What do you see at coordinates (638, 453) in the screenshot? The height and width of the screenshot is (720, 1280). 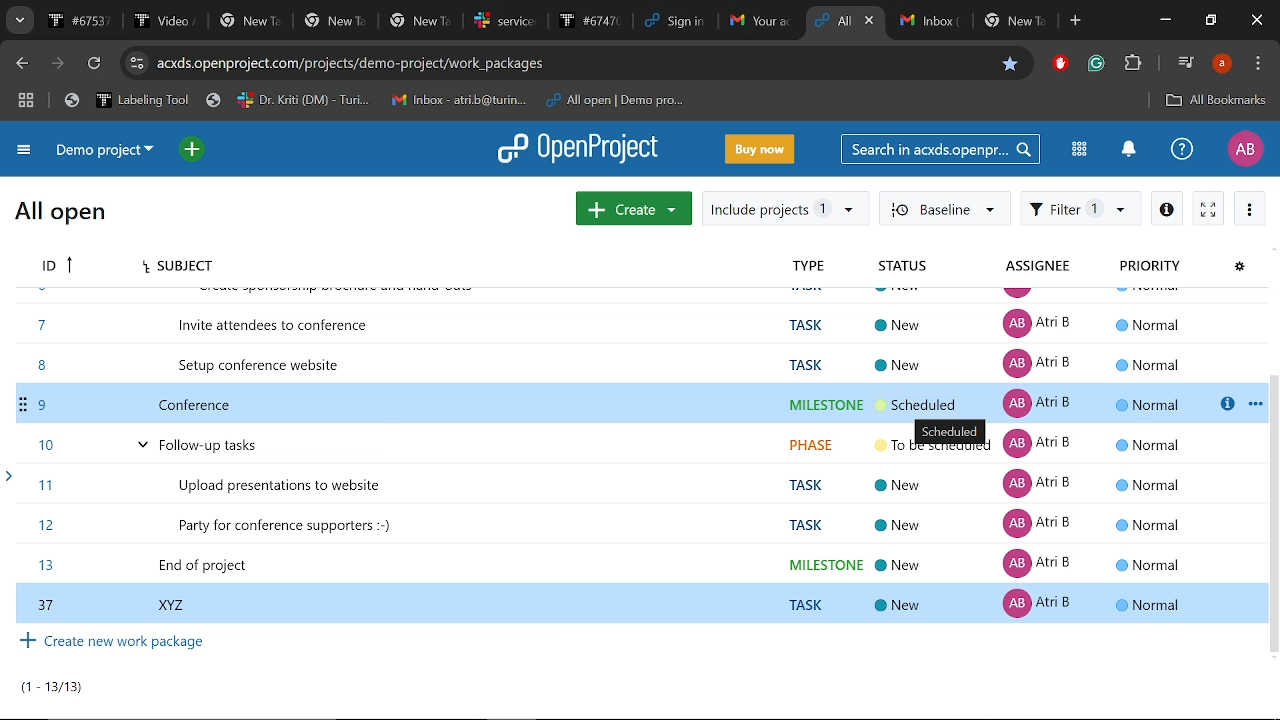 I see `Tasks` at bounding box center [638, 453].